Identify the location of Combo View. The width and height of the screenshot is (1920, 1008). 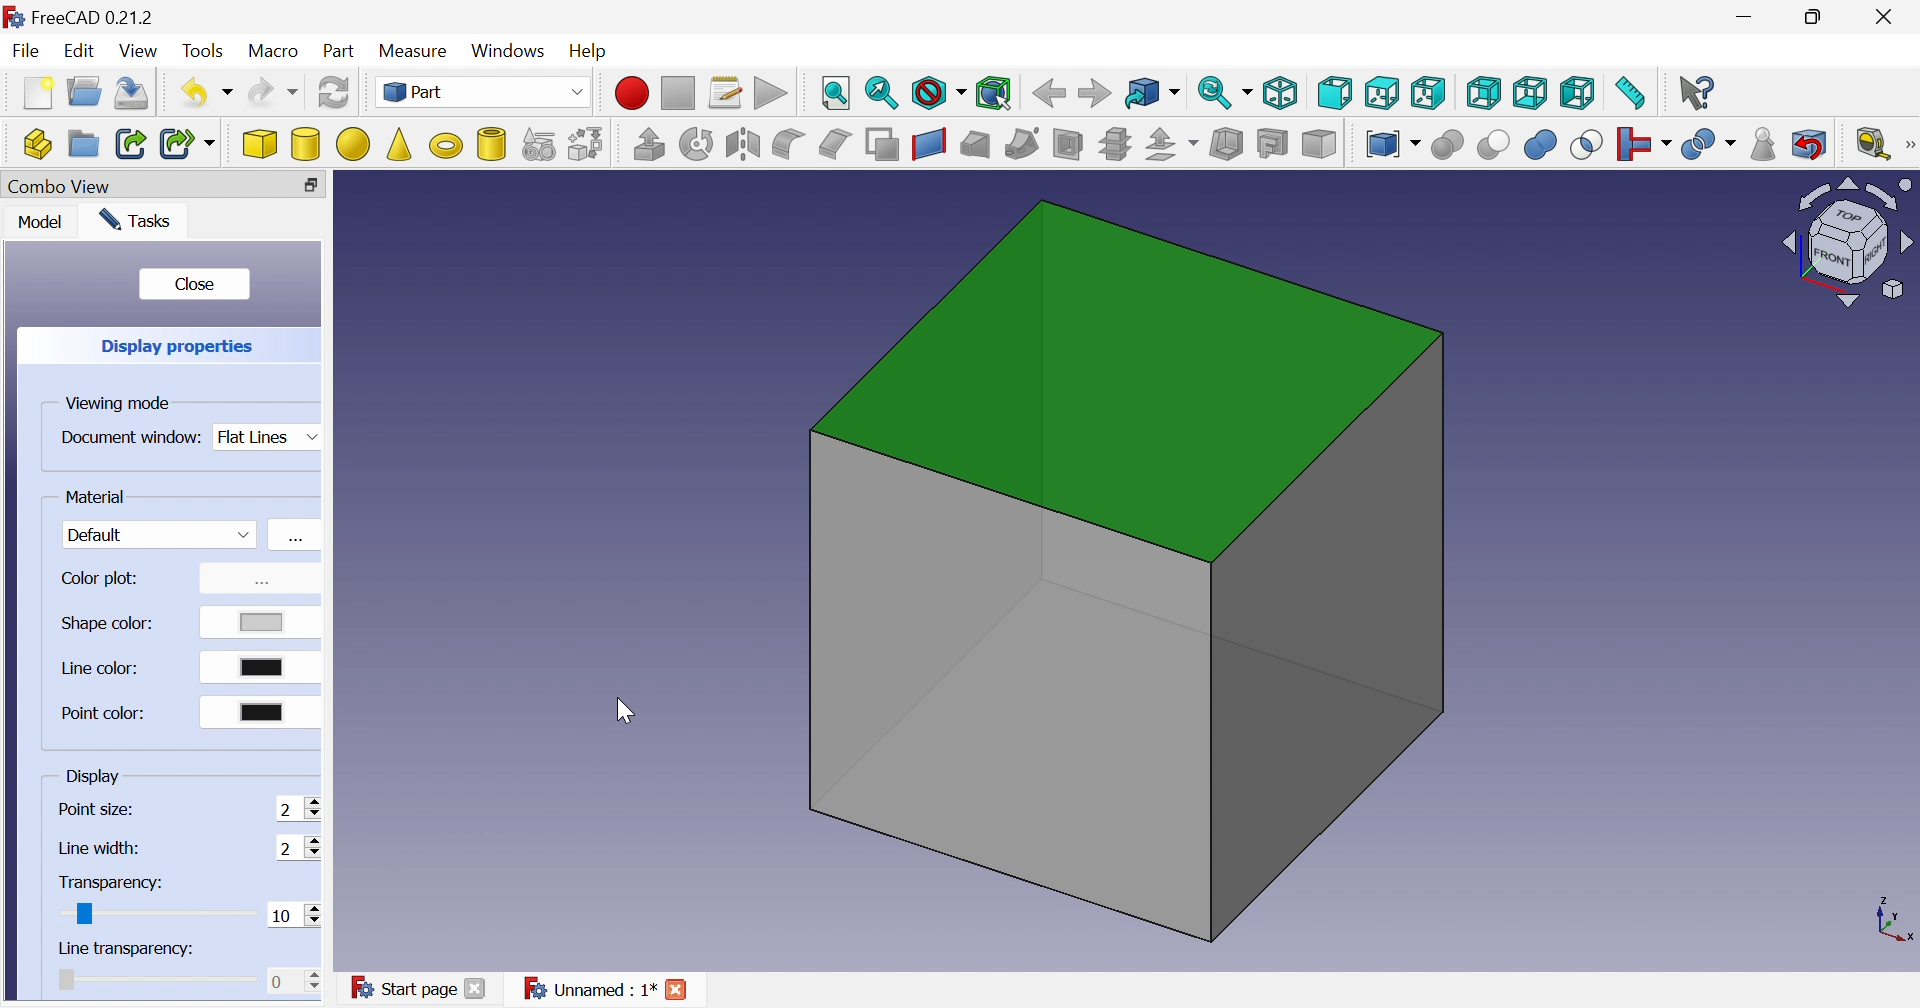
(60, 186).